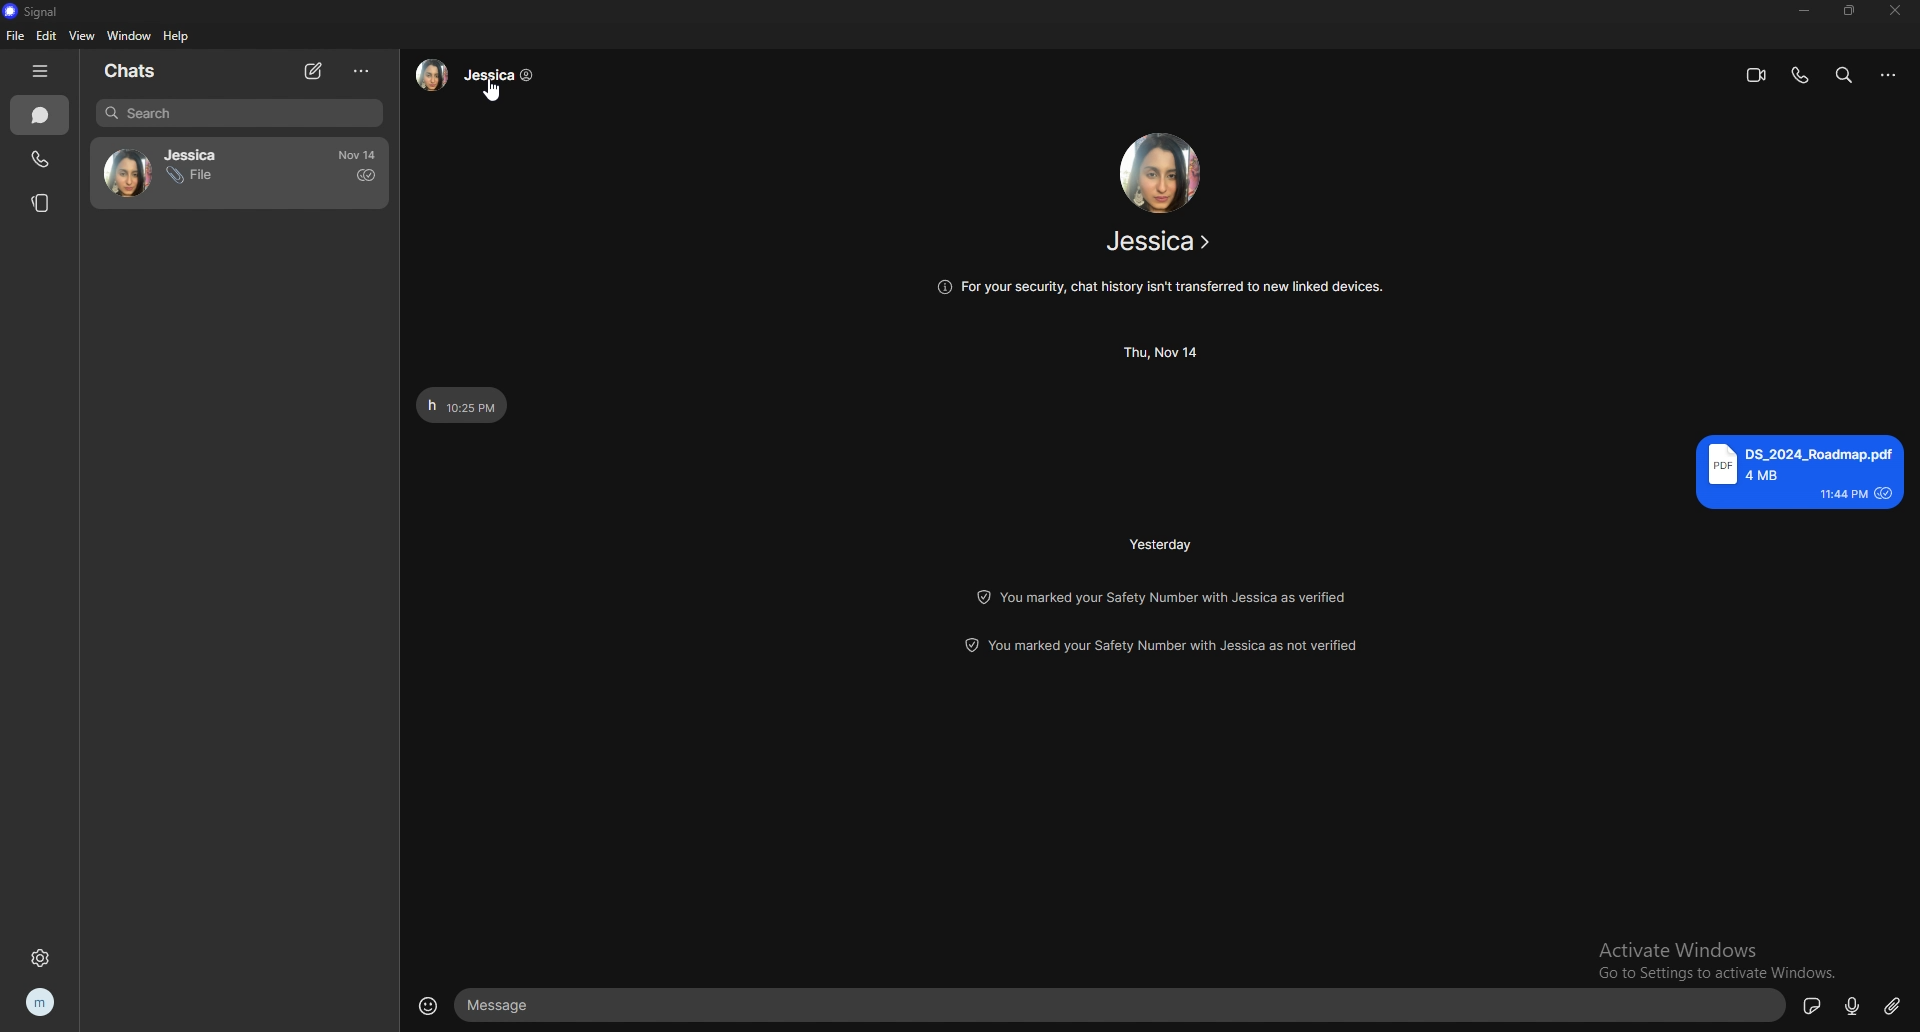 The width and height of the screenshot is (1920, 1032). Describe the element at coordinates (173, 170) in the screenshot. I see `contact` at that location.